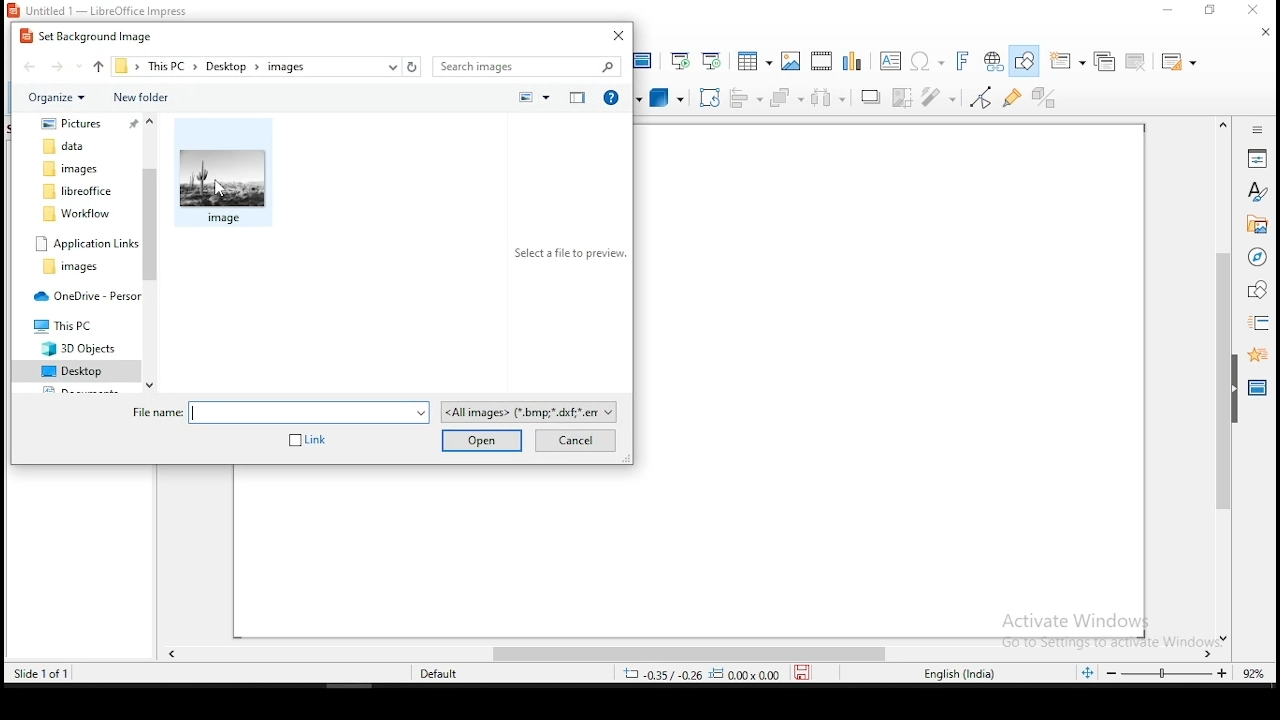 The width and height of the screenshot is (1280, 720). What do you see at coordinates (902, 97) in the screenshot?
I see `crop image` at bounding box center [902, 97].